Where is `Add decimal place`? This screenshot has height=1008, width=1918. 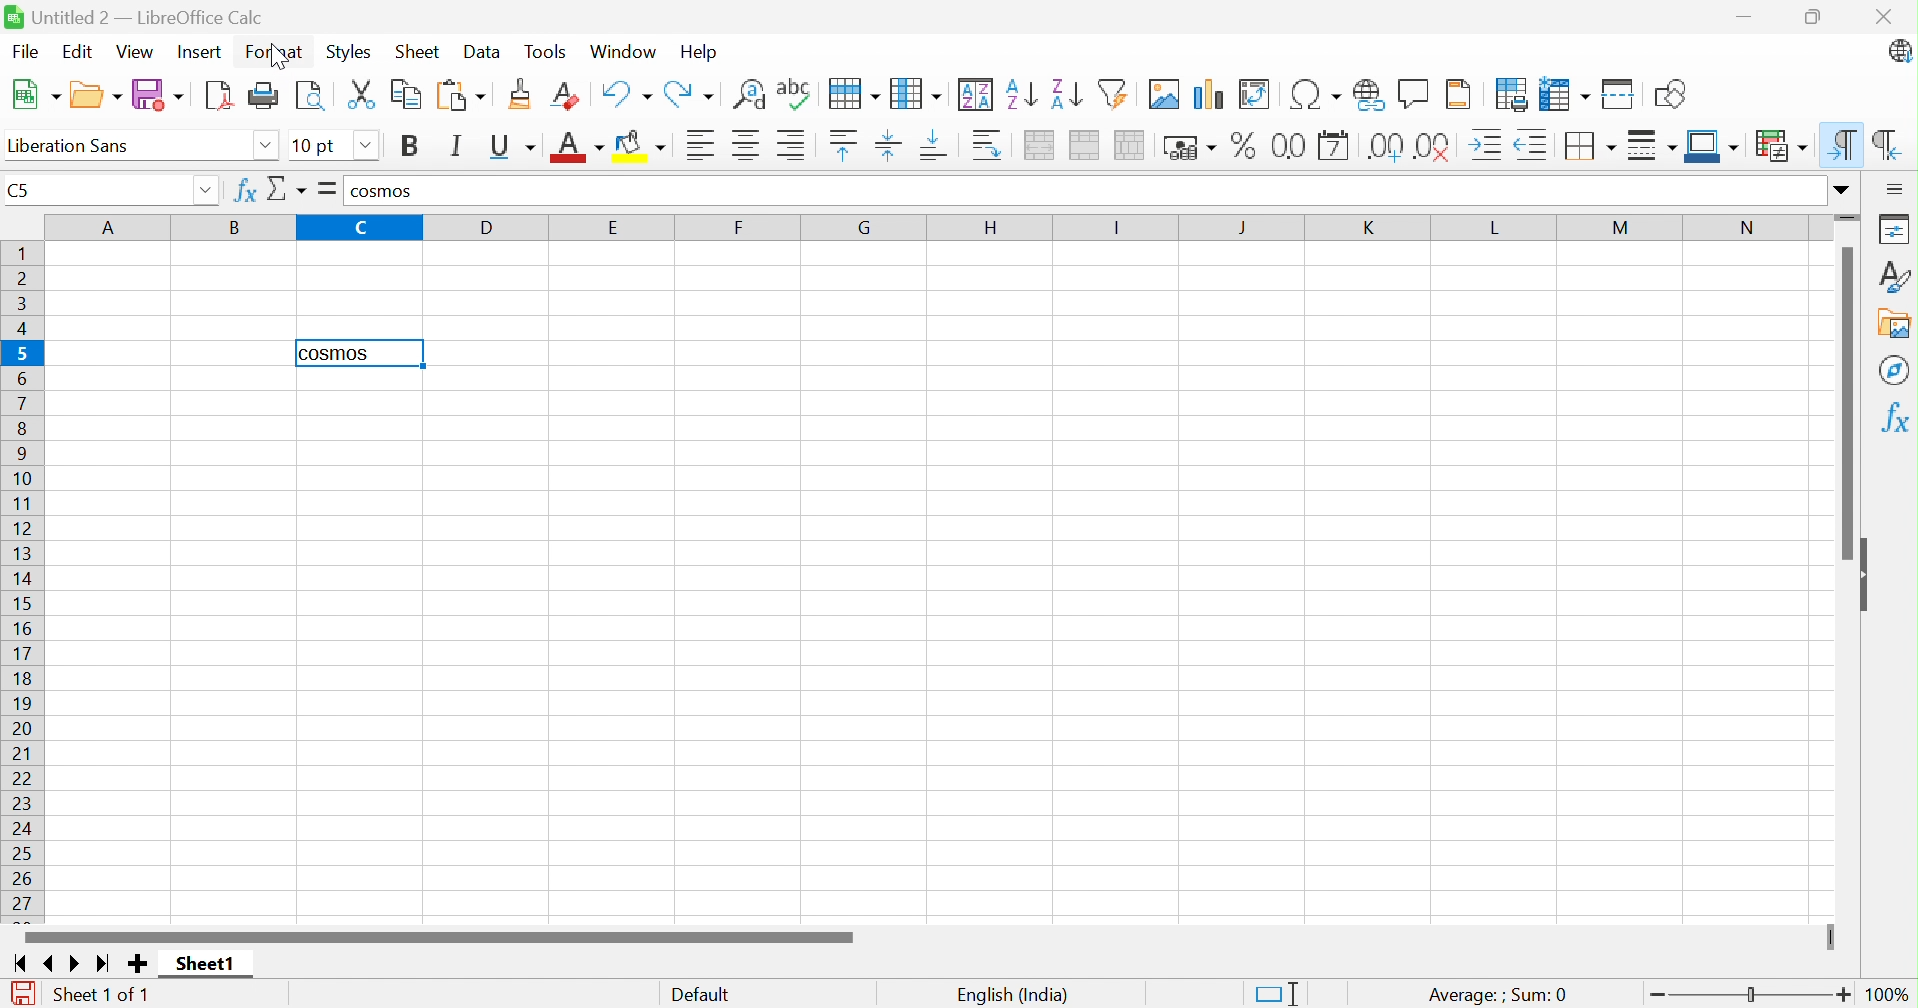 Add decimal place is located at coordinates (1388, 148).